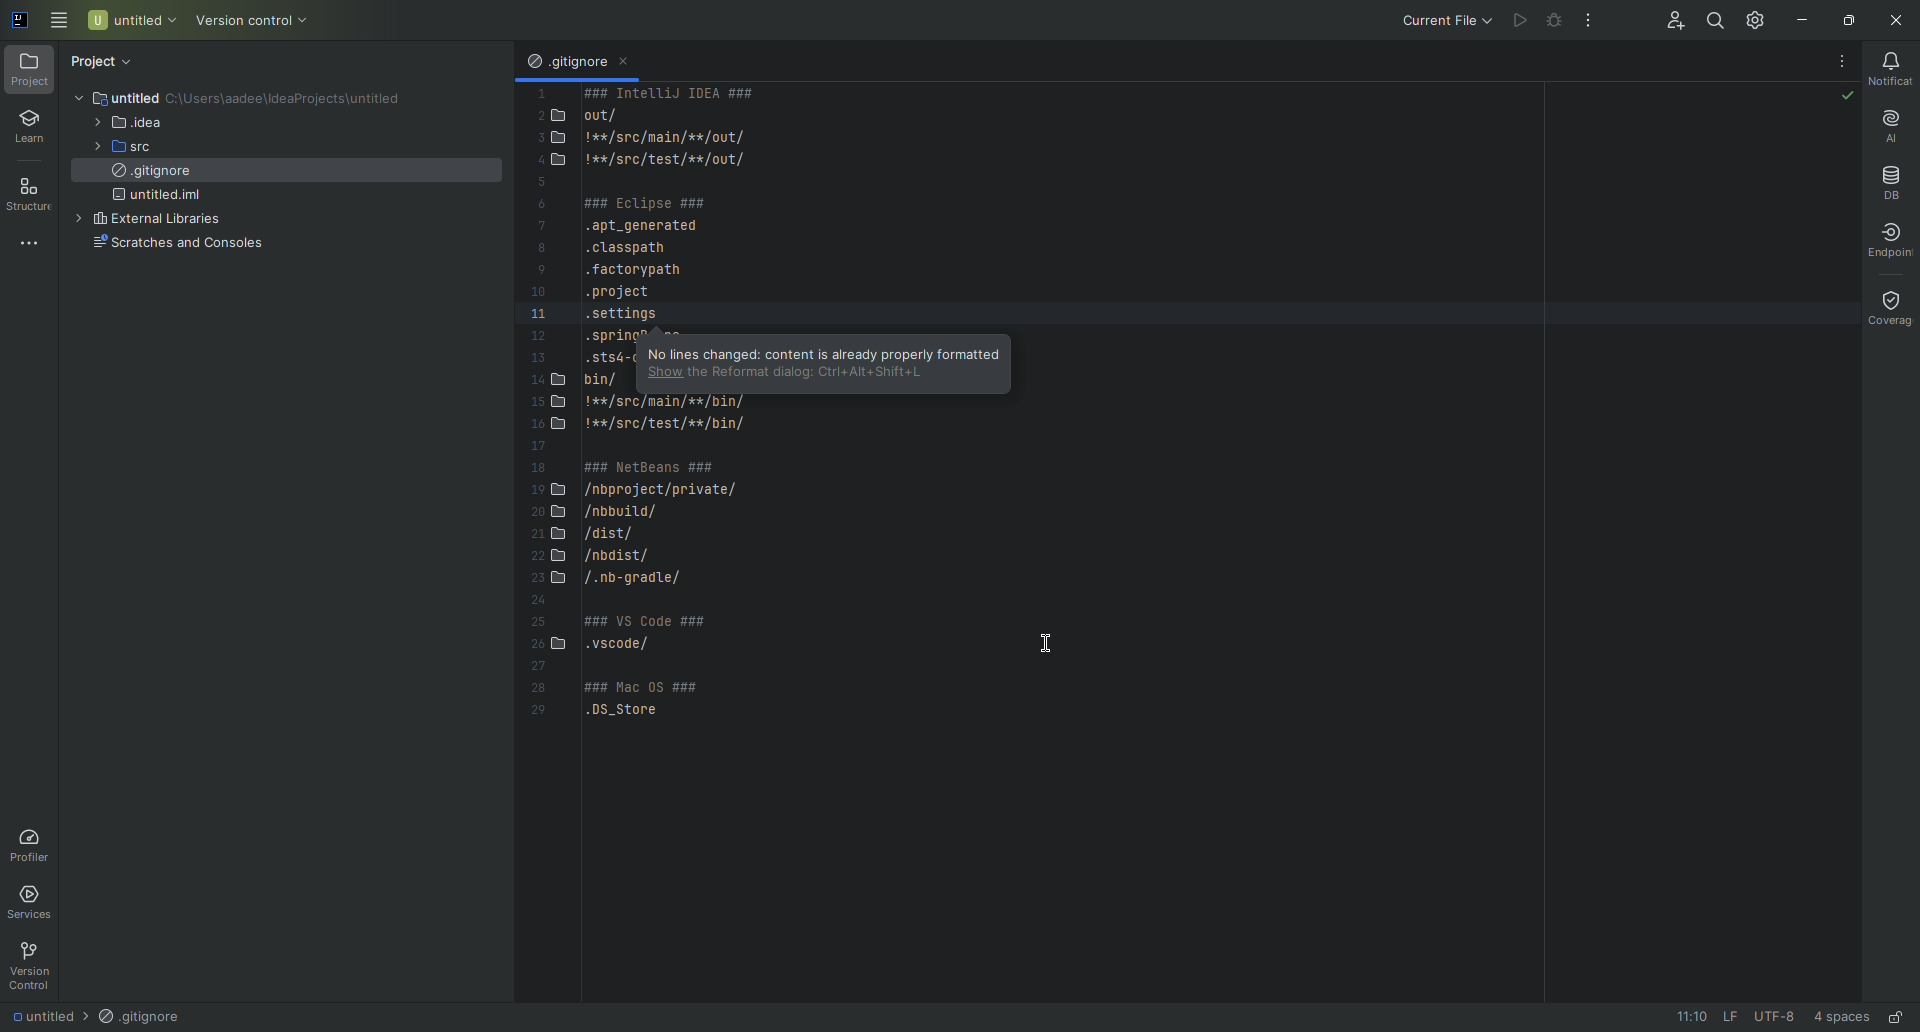 The height and width of the screenshot is (1032, 1920). I want to click on Notifications, so click(1895, 70).